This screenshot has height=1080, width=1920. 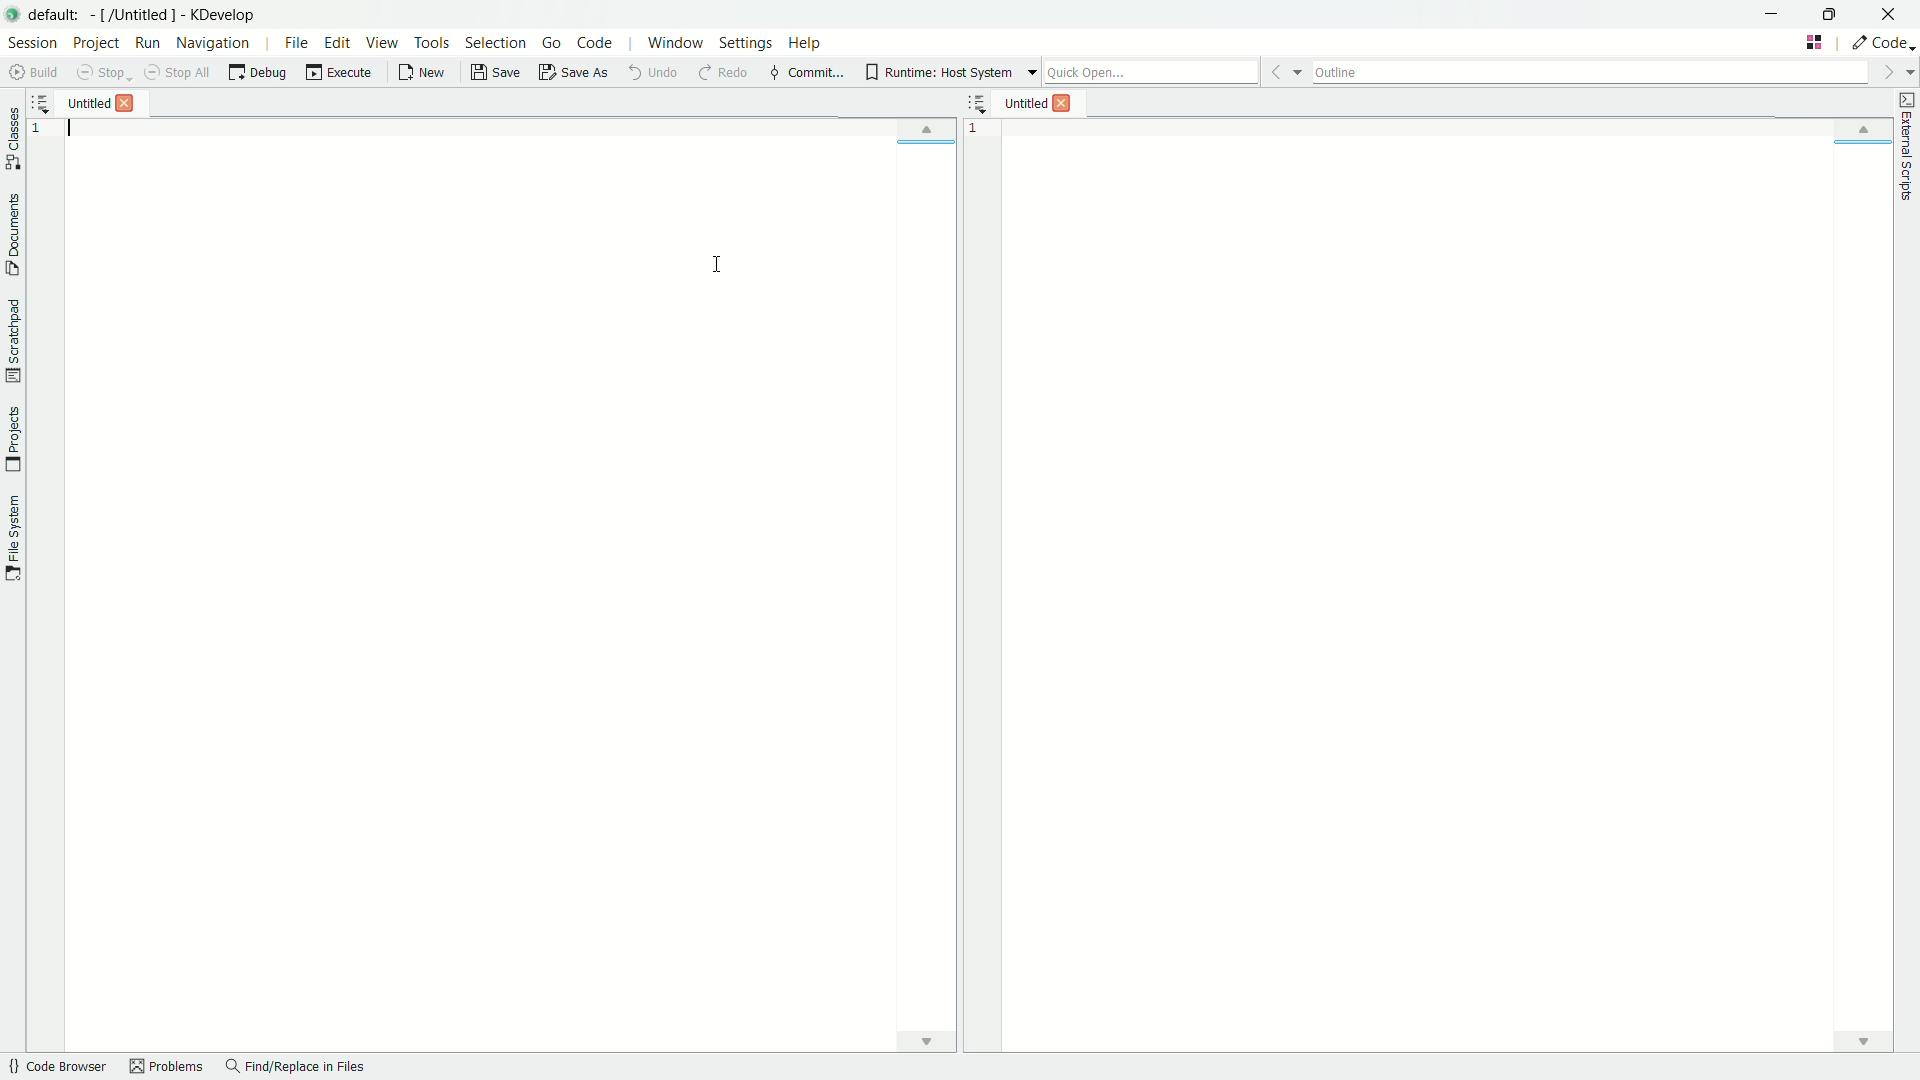 What do you see at coordinates (383, 41) in the screenshot?
I see `view menu` at bounding box center [383, 41].